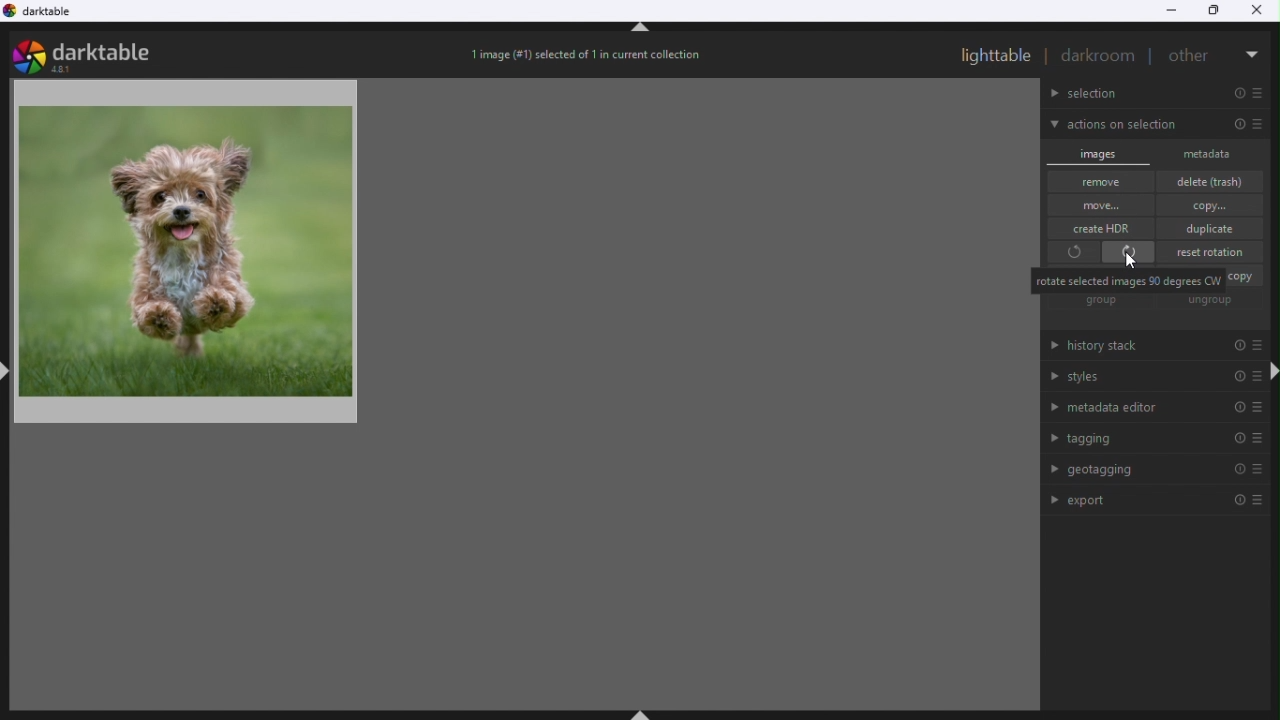 This screenshot has width=1280, height=720. Describe the element at coordinates (1144, 348) in the screenshot. I see `History stack` at that location.